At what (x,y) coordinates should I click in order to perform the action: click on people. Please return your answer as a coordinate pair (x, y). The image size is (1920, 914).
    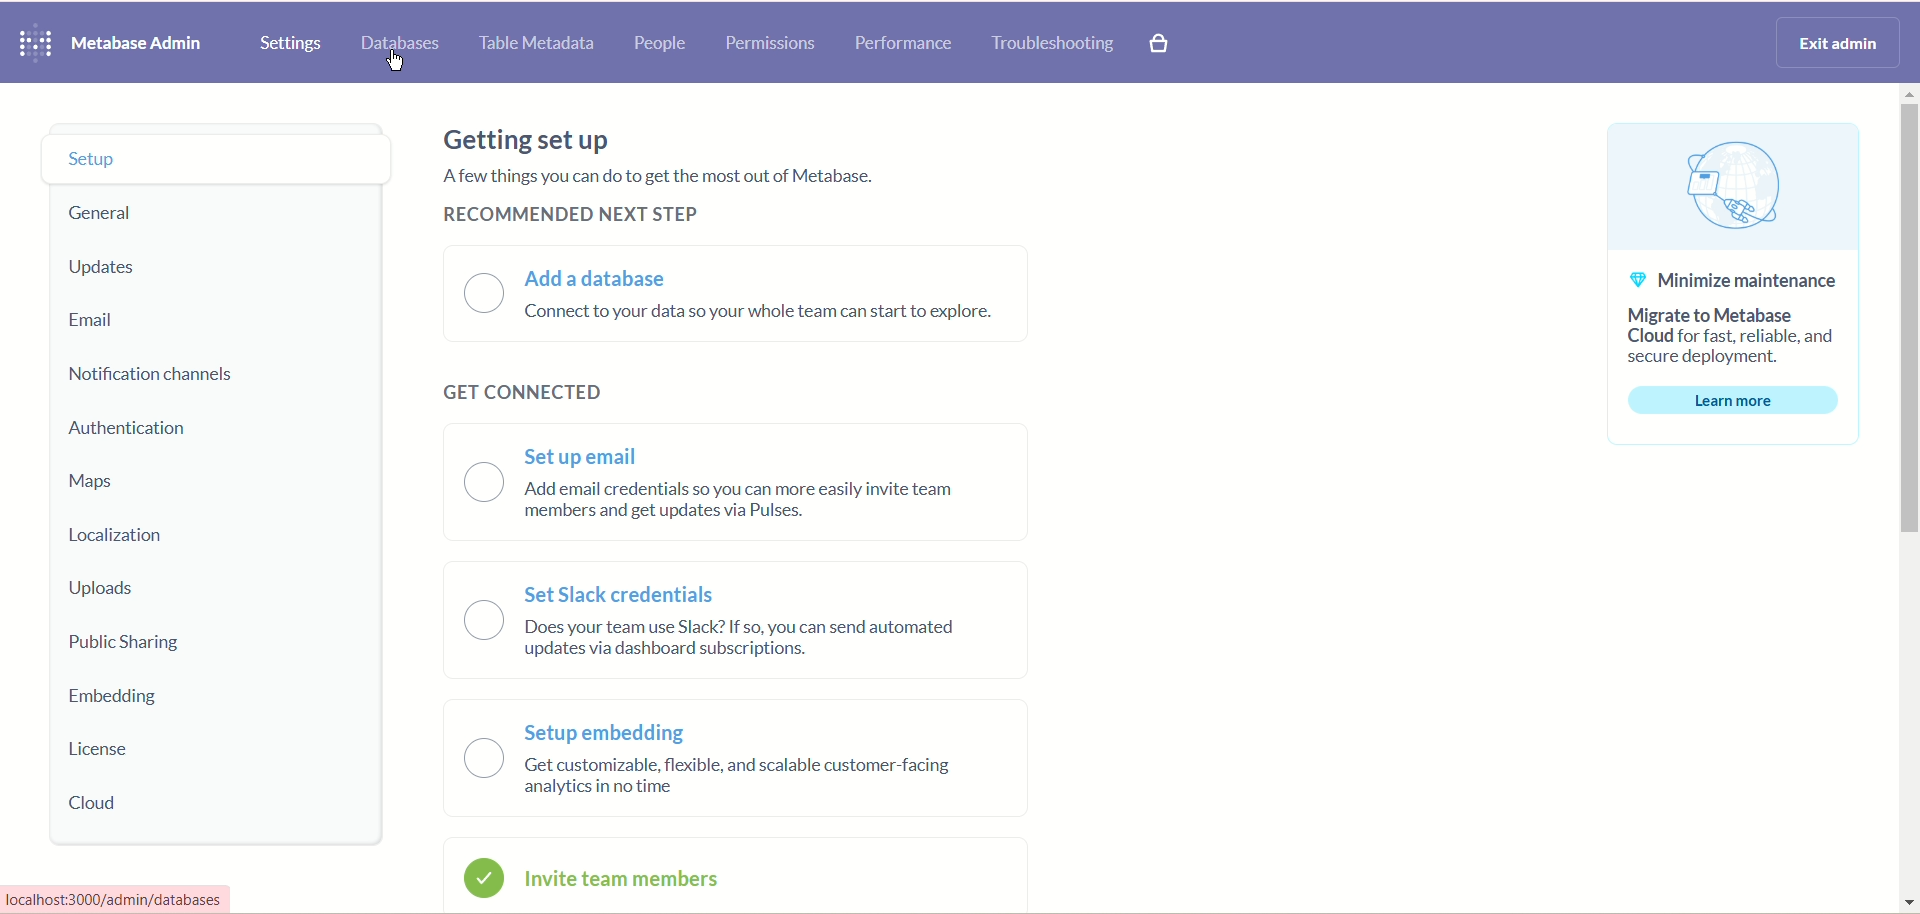
    Looking at the image, I should click on (661, 45).